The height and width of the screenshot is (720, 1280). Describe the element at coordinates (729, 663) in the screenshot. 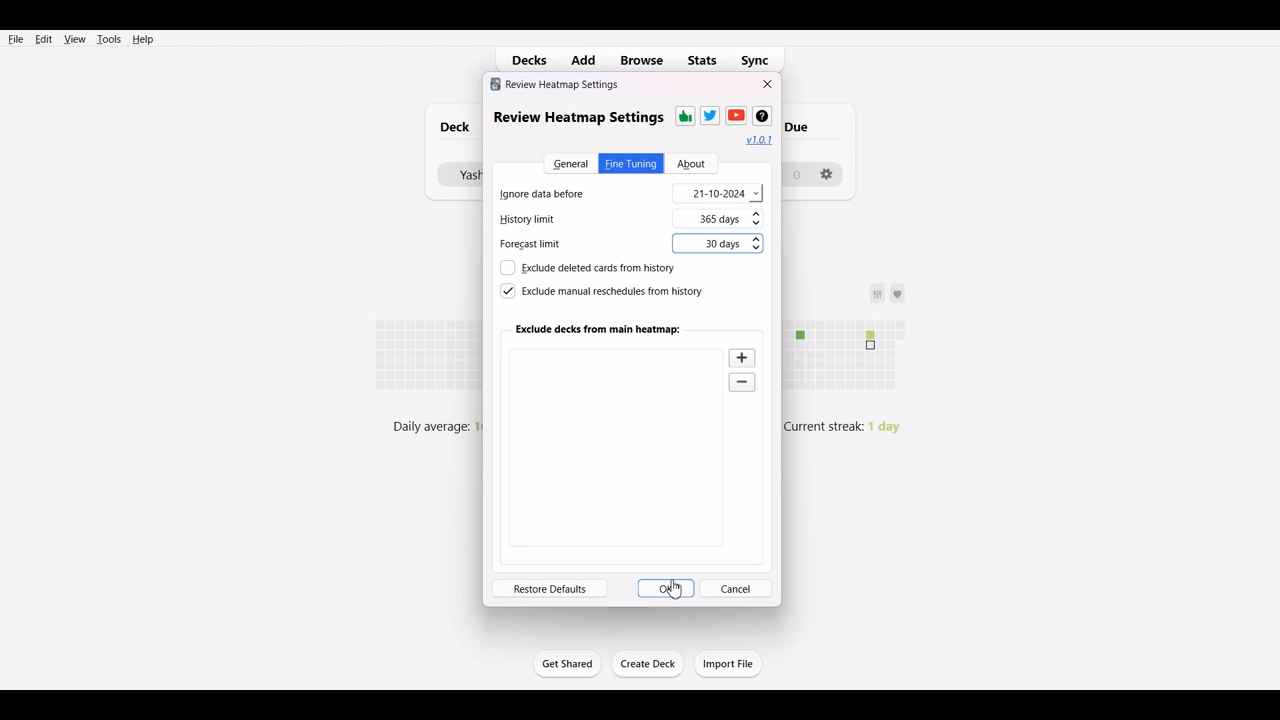

I see `Import File` at that location.